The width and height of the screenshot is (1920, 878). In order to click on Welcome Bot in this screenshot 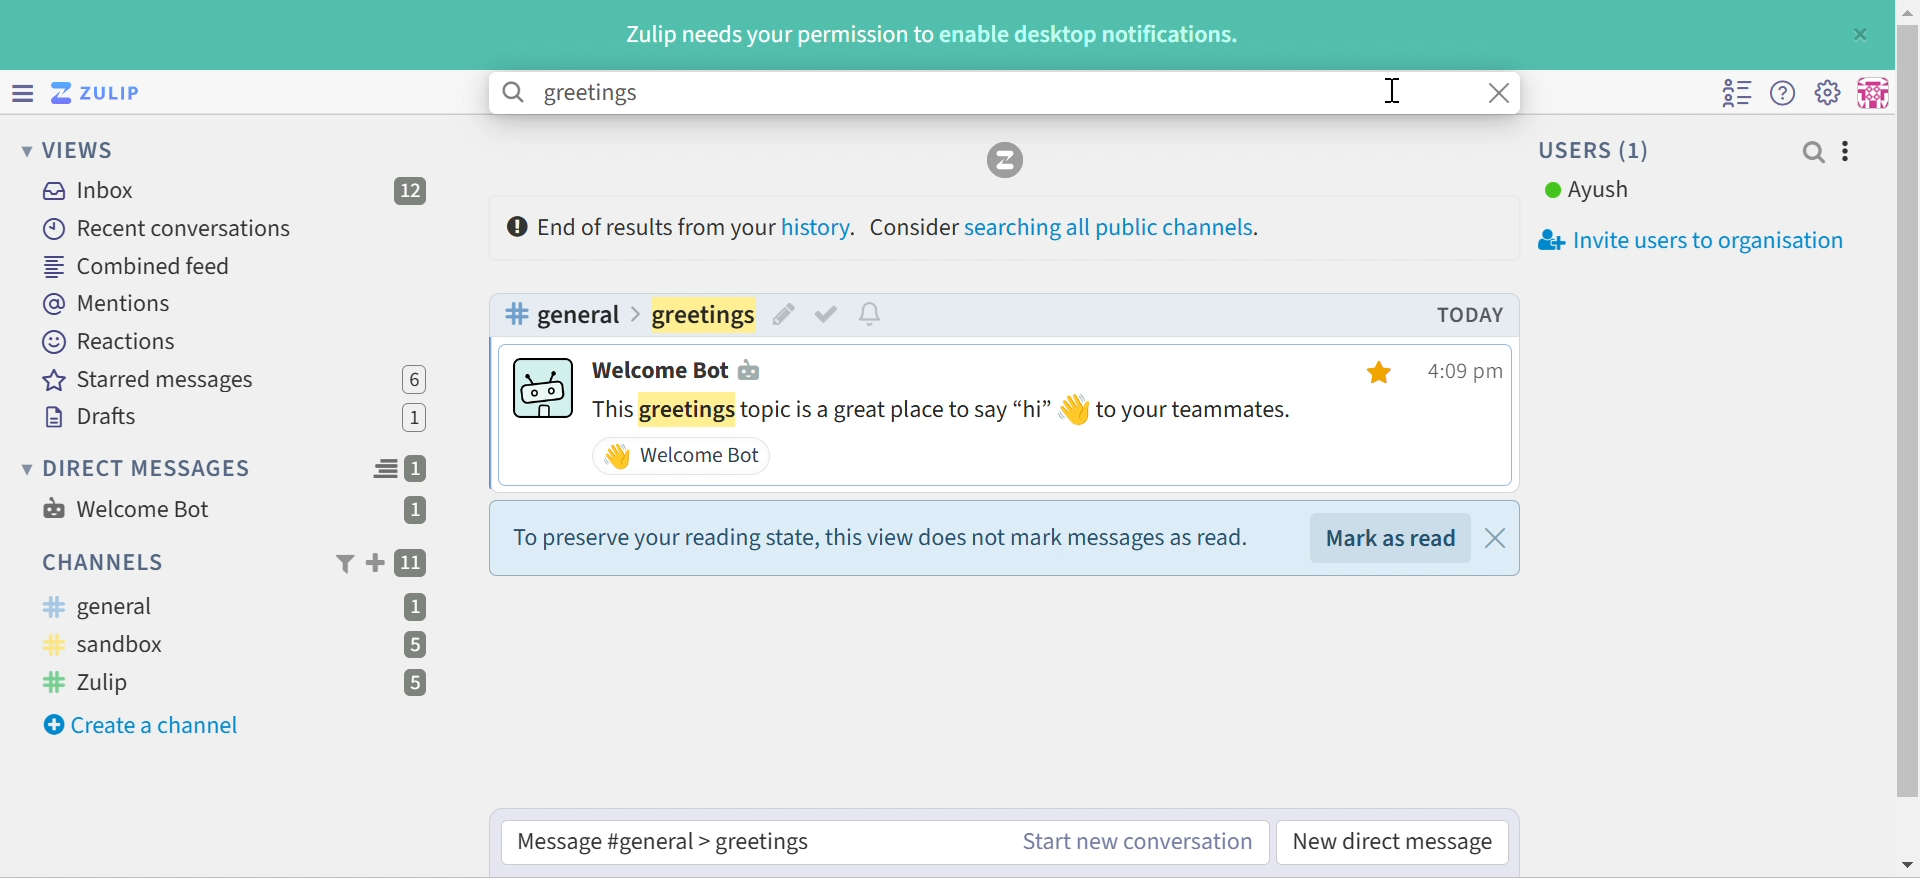, I will do `click(682, 456)`.